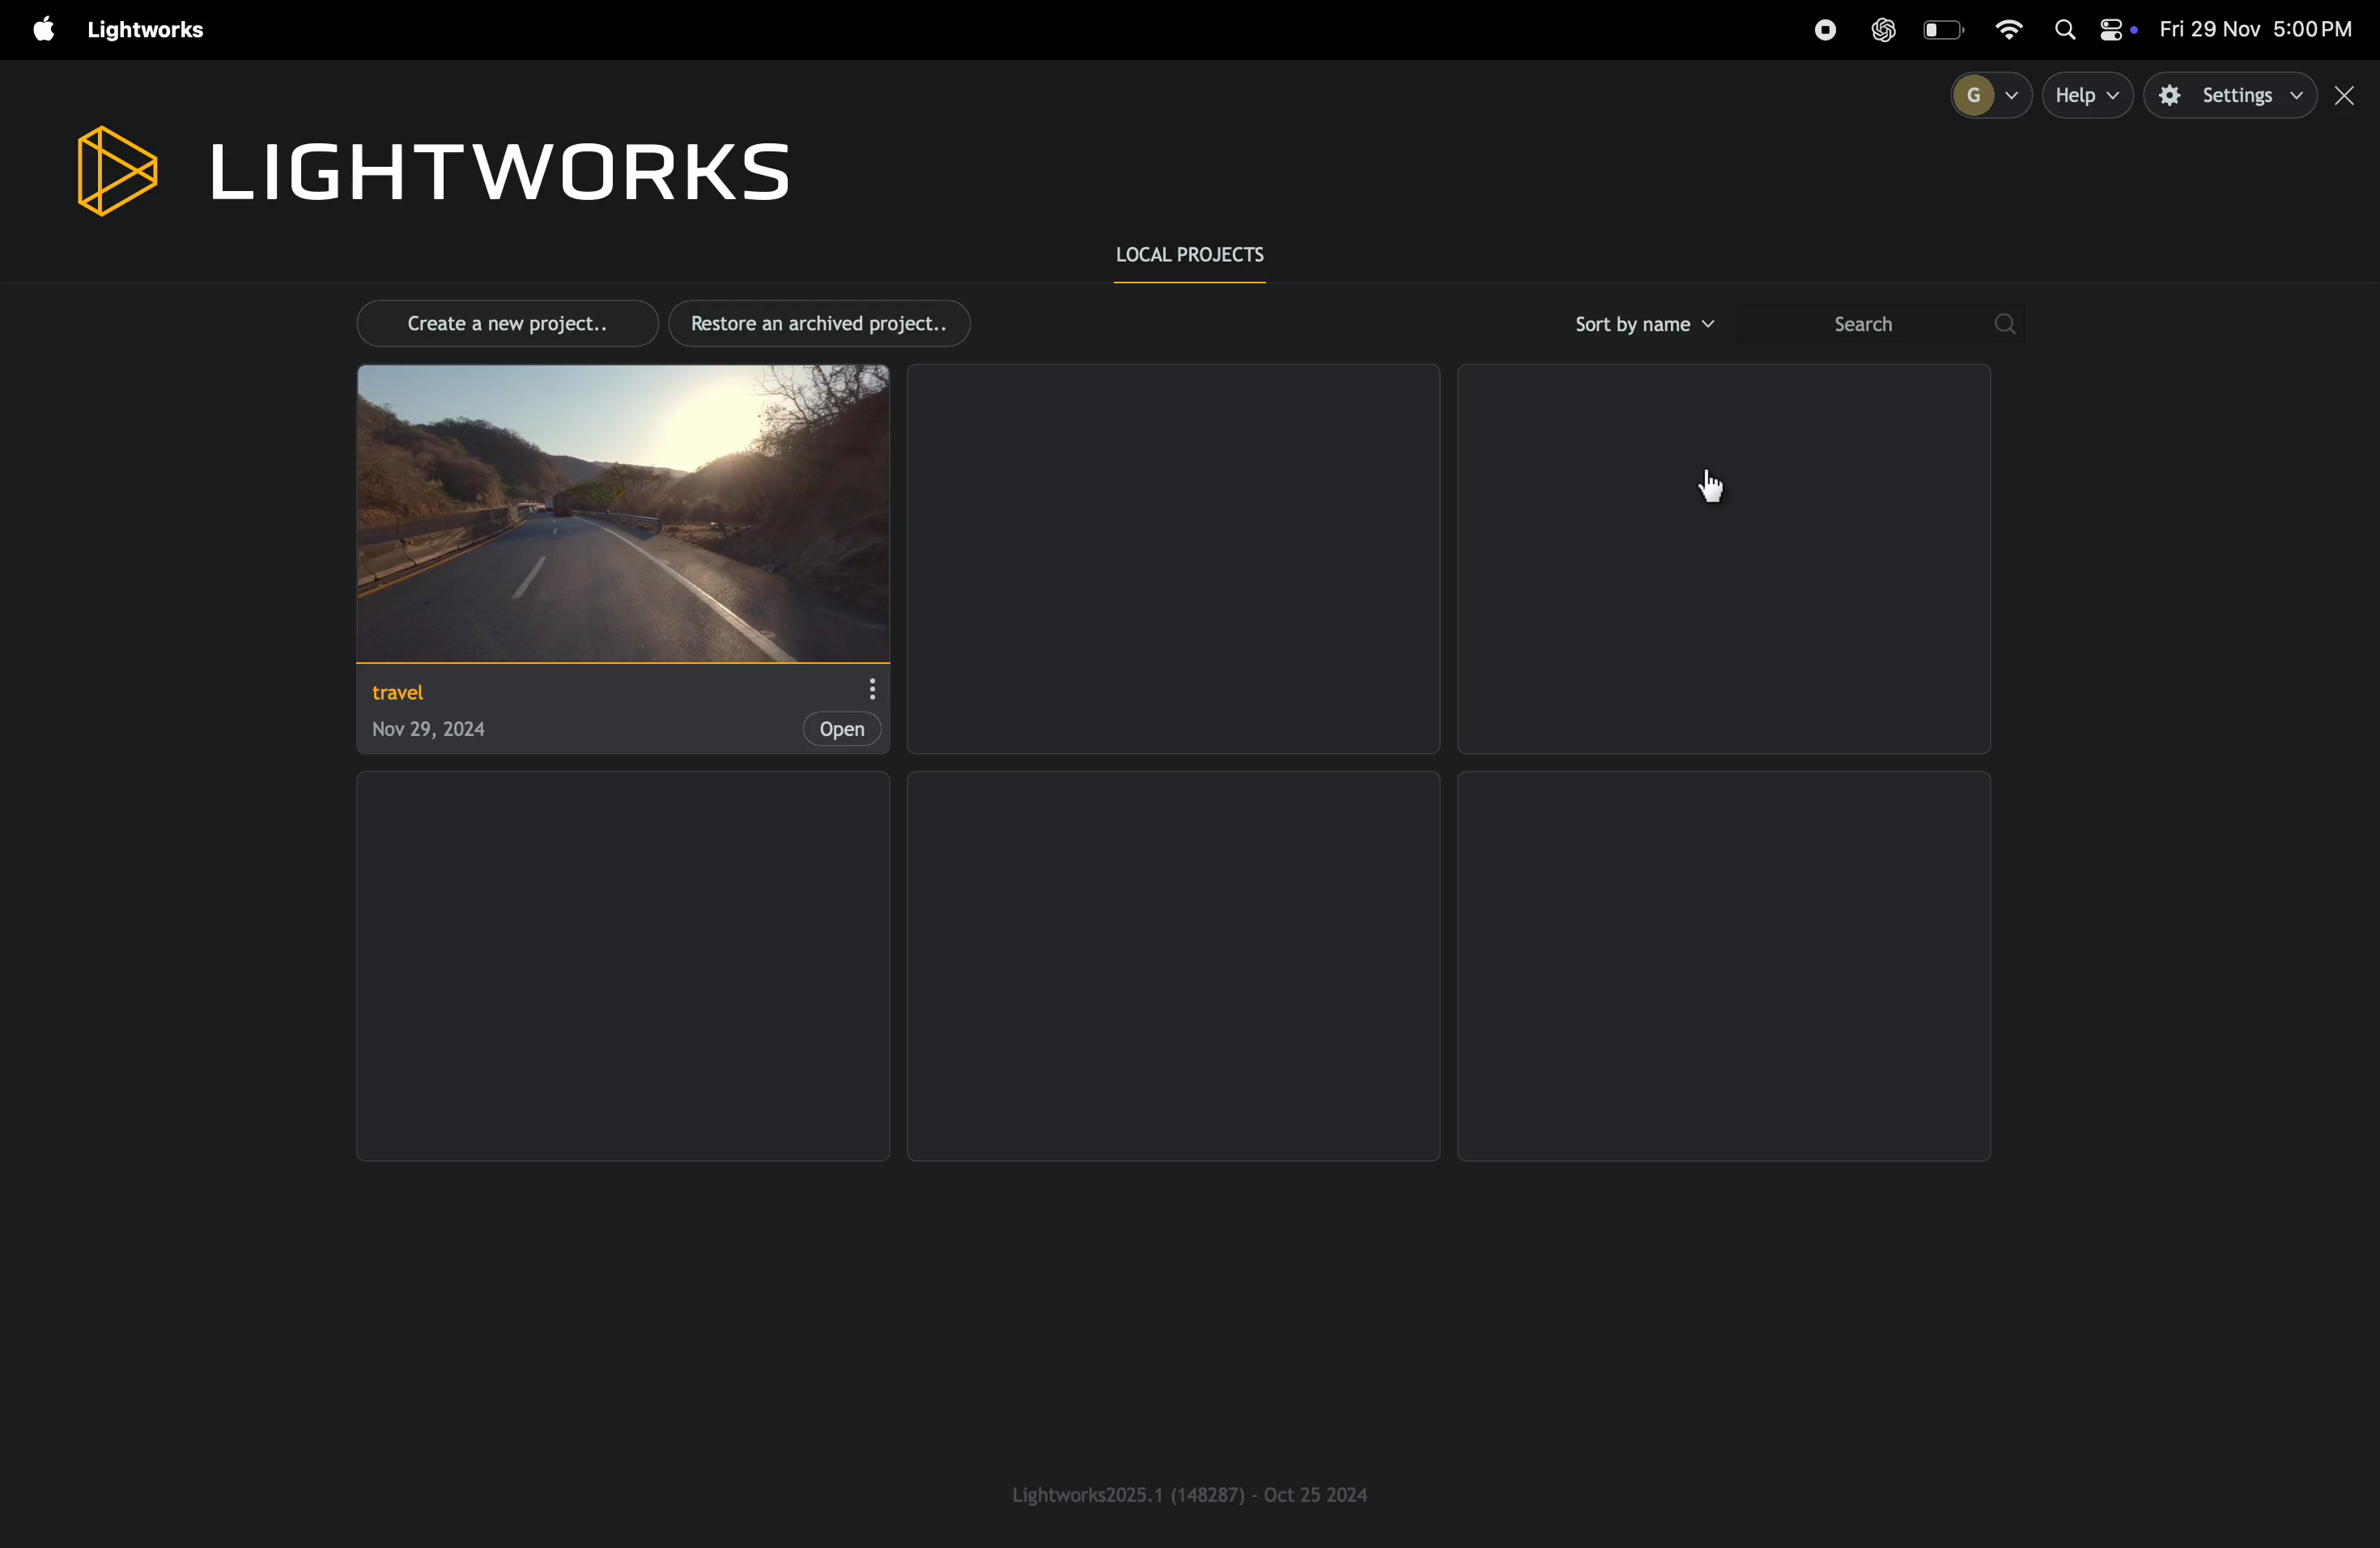 This screenshot has height=1548, width=2380. I want to click on profile, so click(1982, 94).